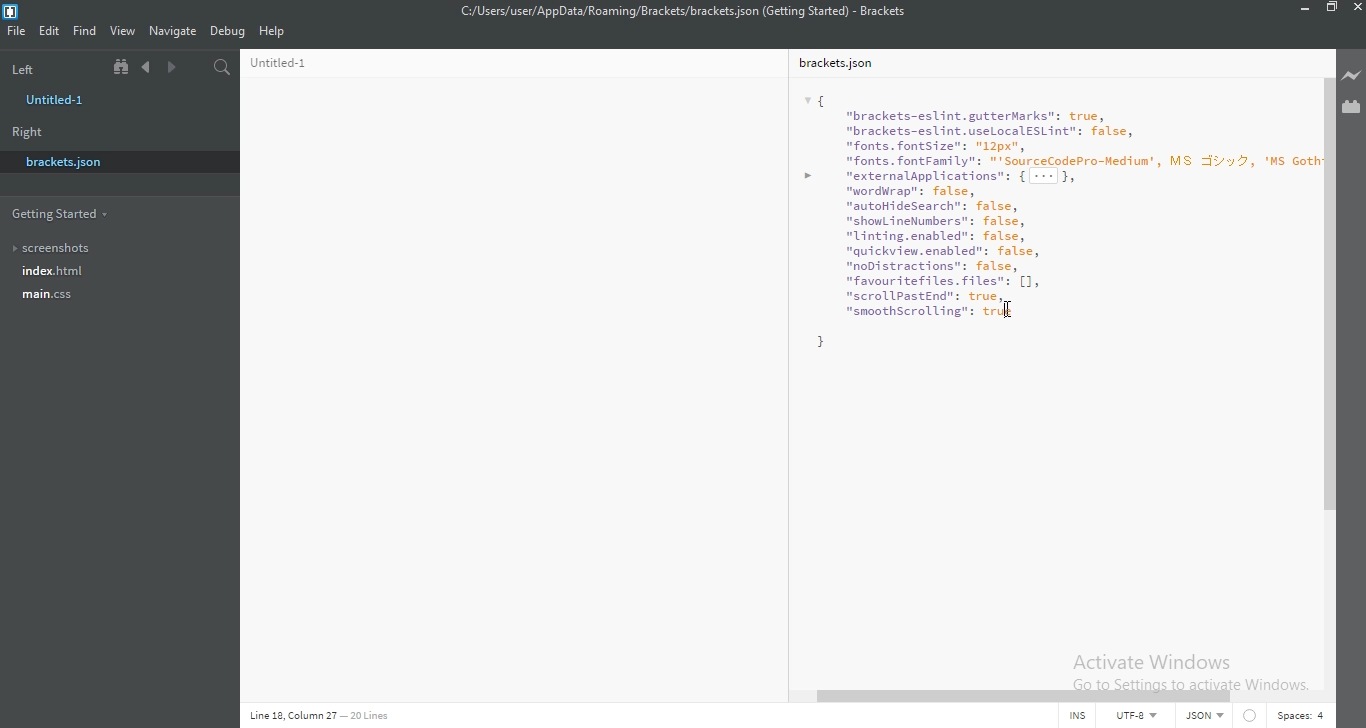  Describe the element at coordinates (52, 30) in the screenshot. I see `Edit` at that location.